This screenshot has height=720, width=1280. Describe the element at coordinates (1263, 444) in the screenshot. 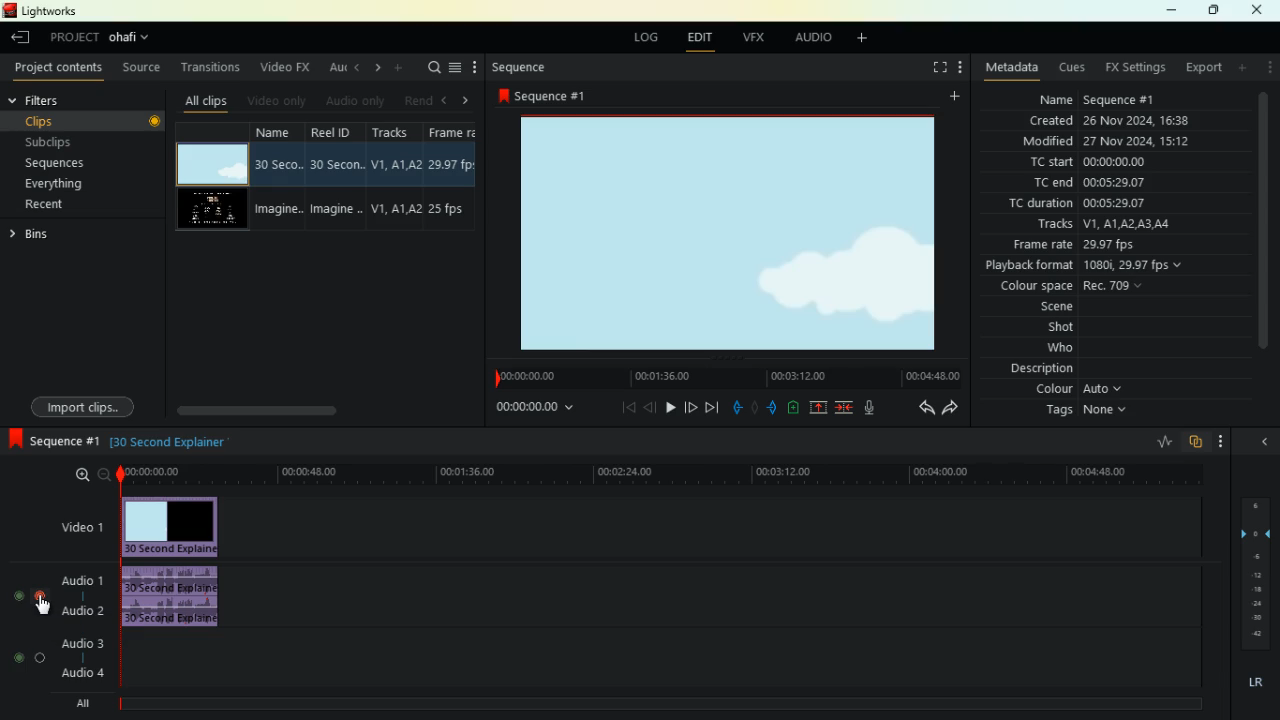

I see `arrow head` at that location.